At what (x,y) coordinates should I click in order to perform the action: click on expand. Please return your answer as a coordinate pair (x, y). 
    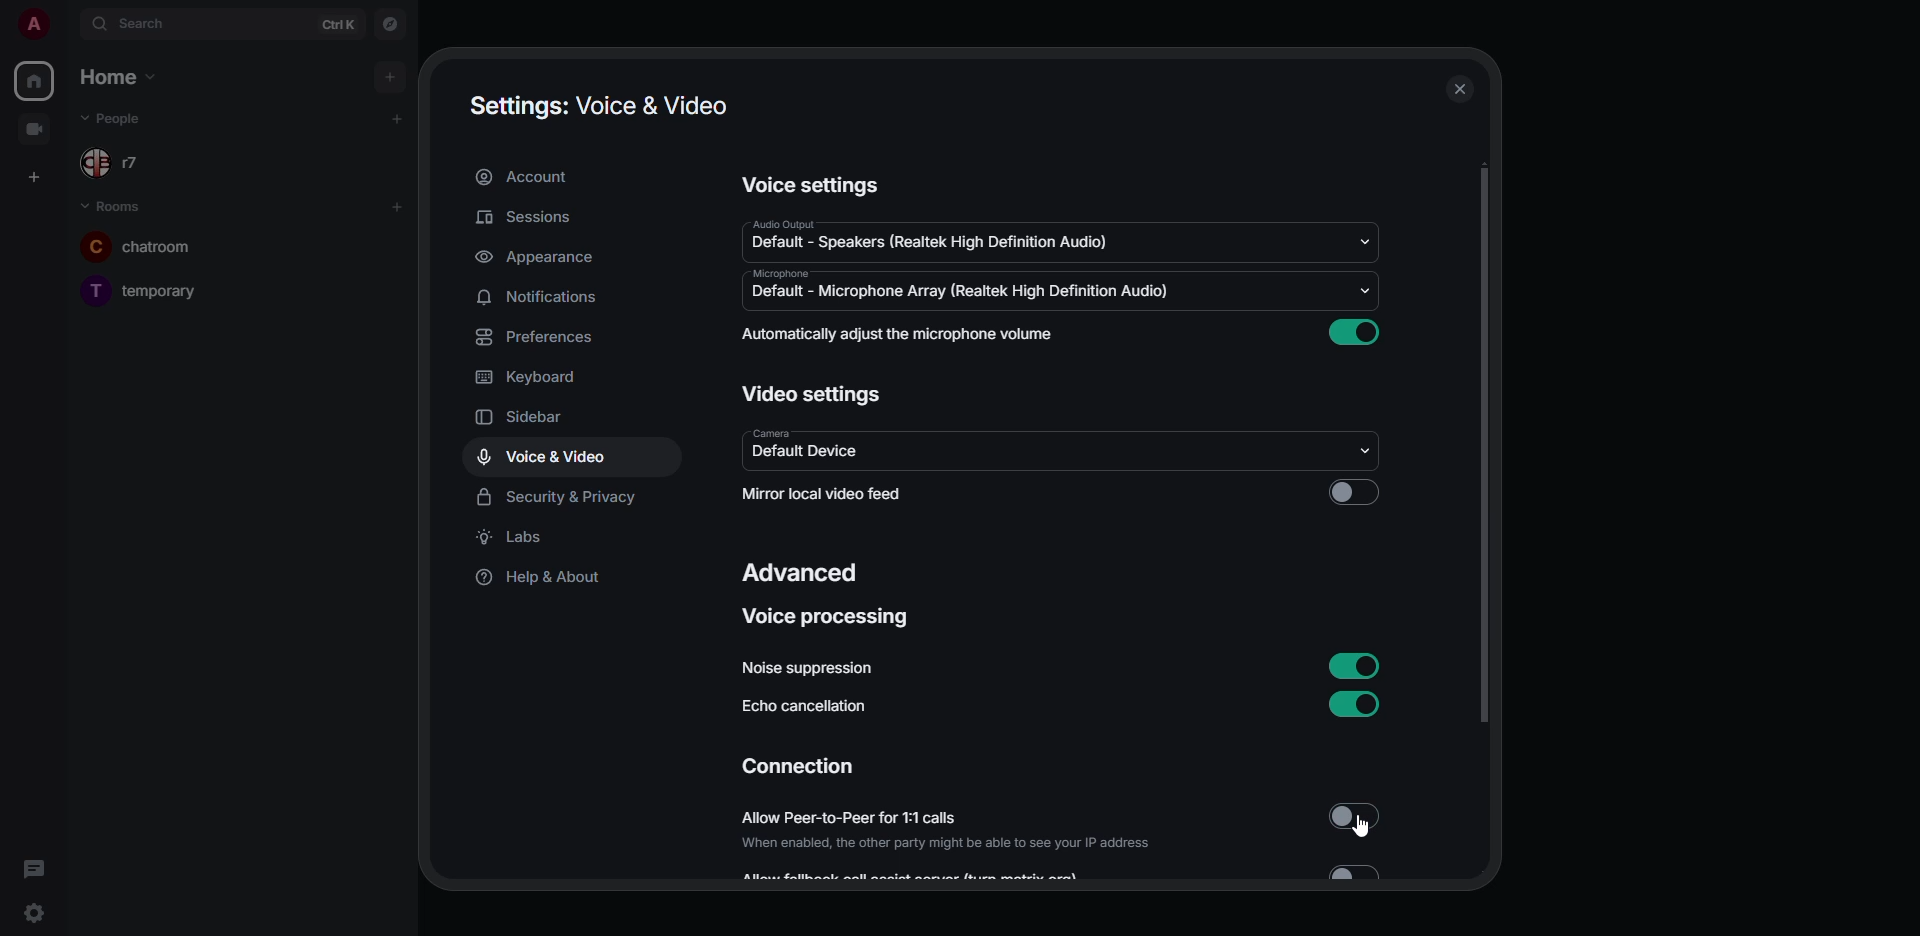
    Looking at the image, I should click on (66, 26).